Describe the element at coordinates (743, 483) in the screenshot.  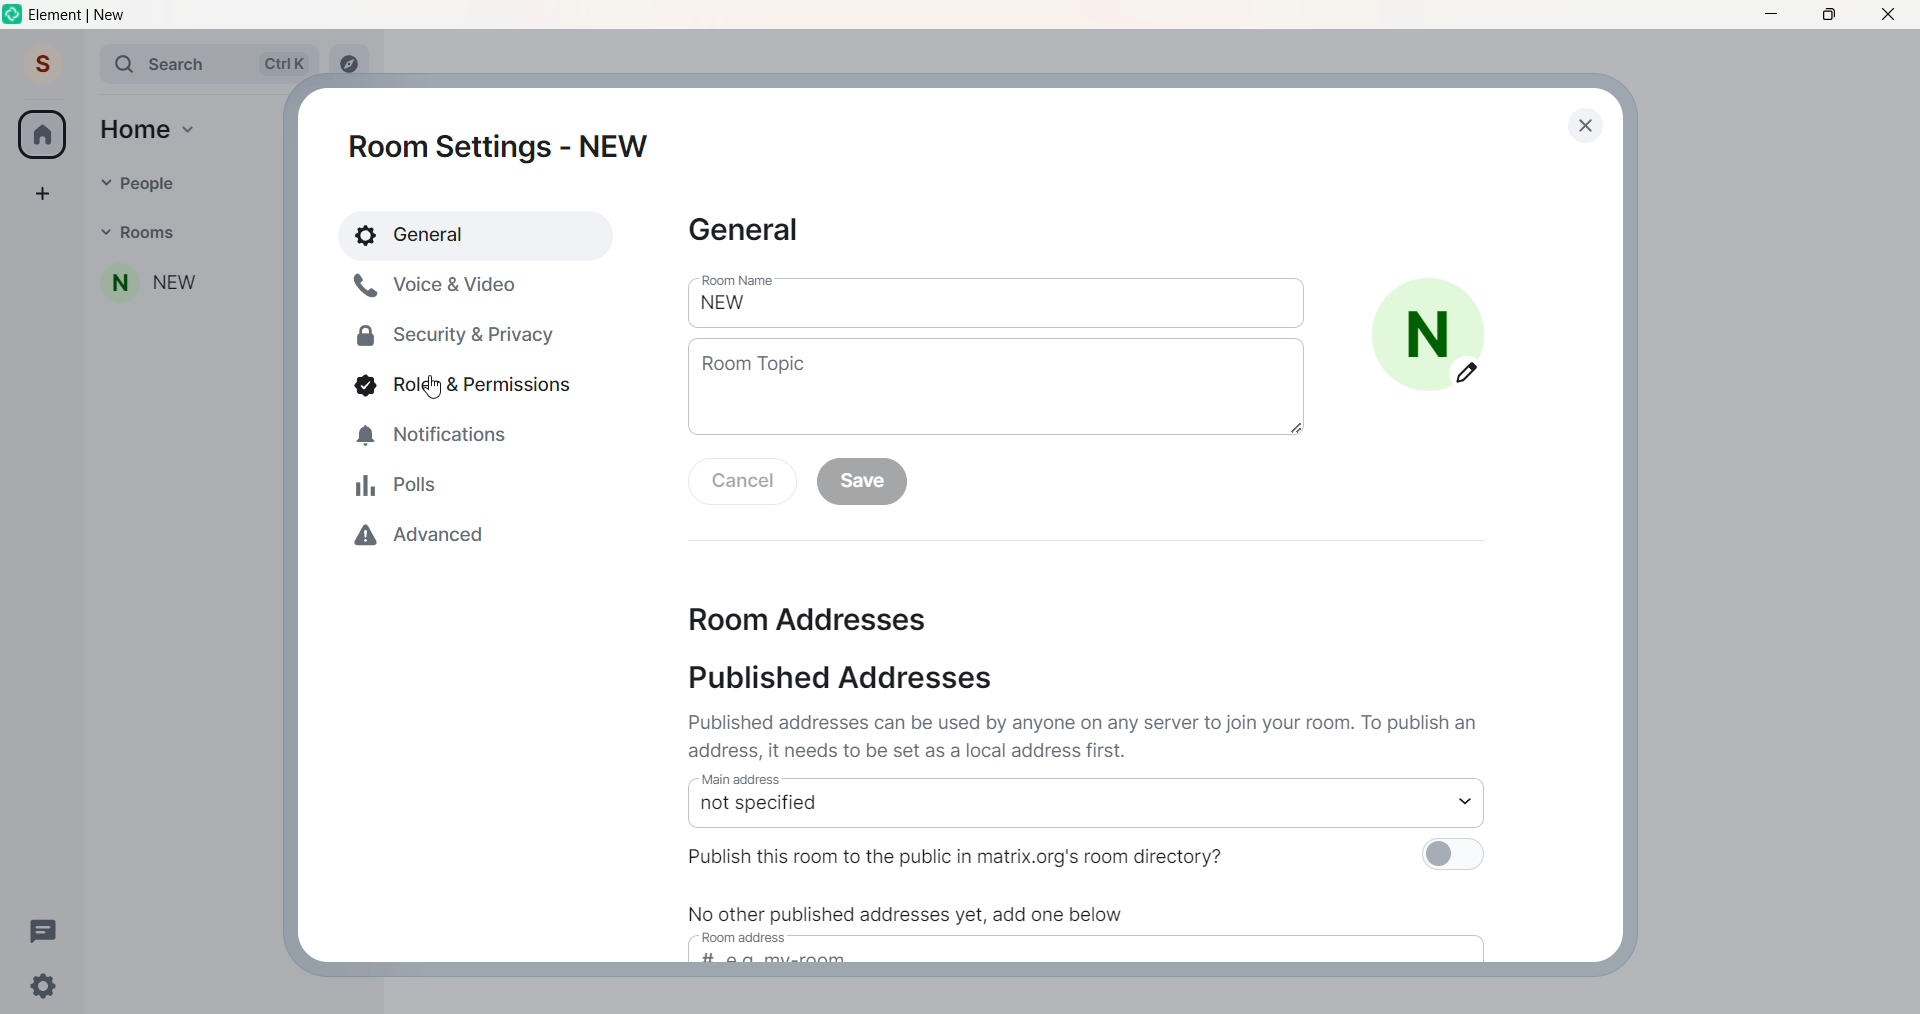
I see `cancel` at that location.